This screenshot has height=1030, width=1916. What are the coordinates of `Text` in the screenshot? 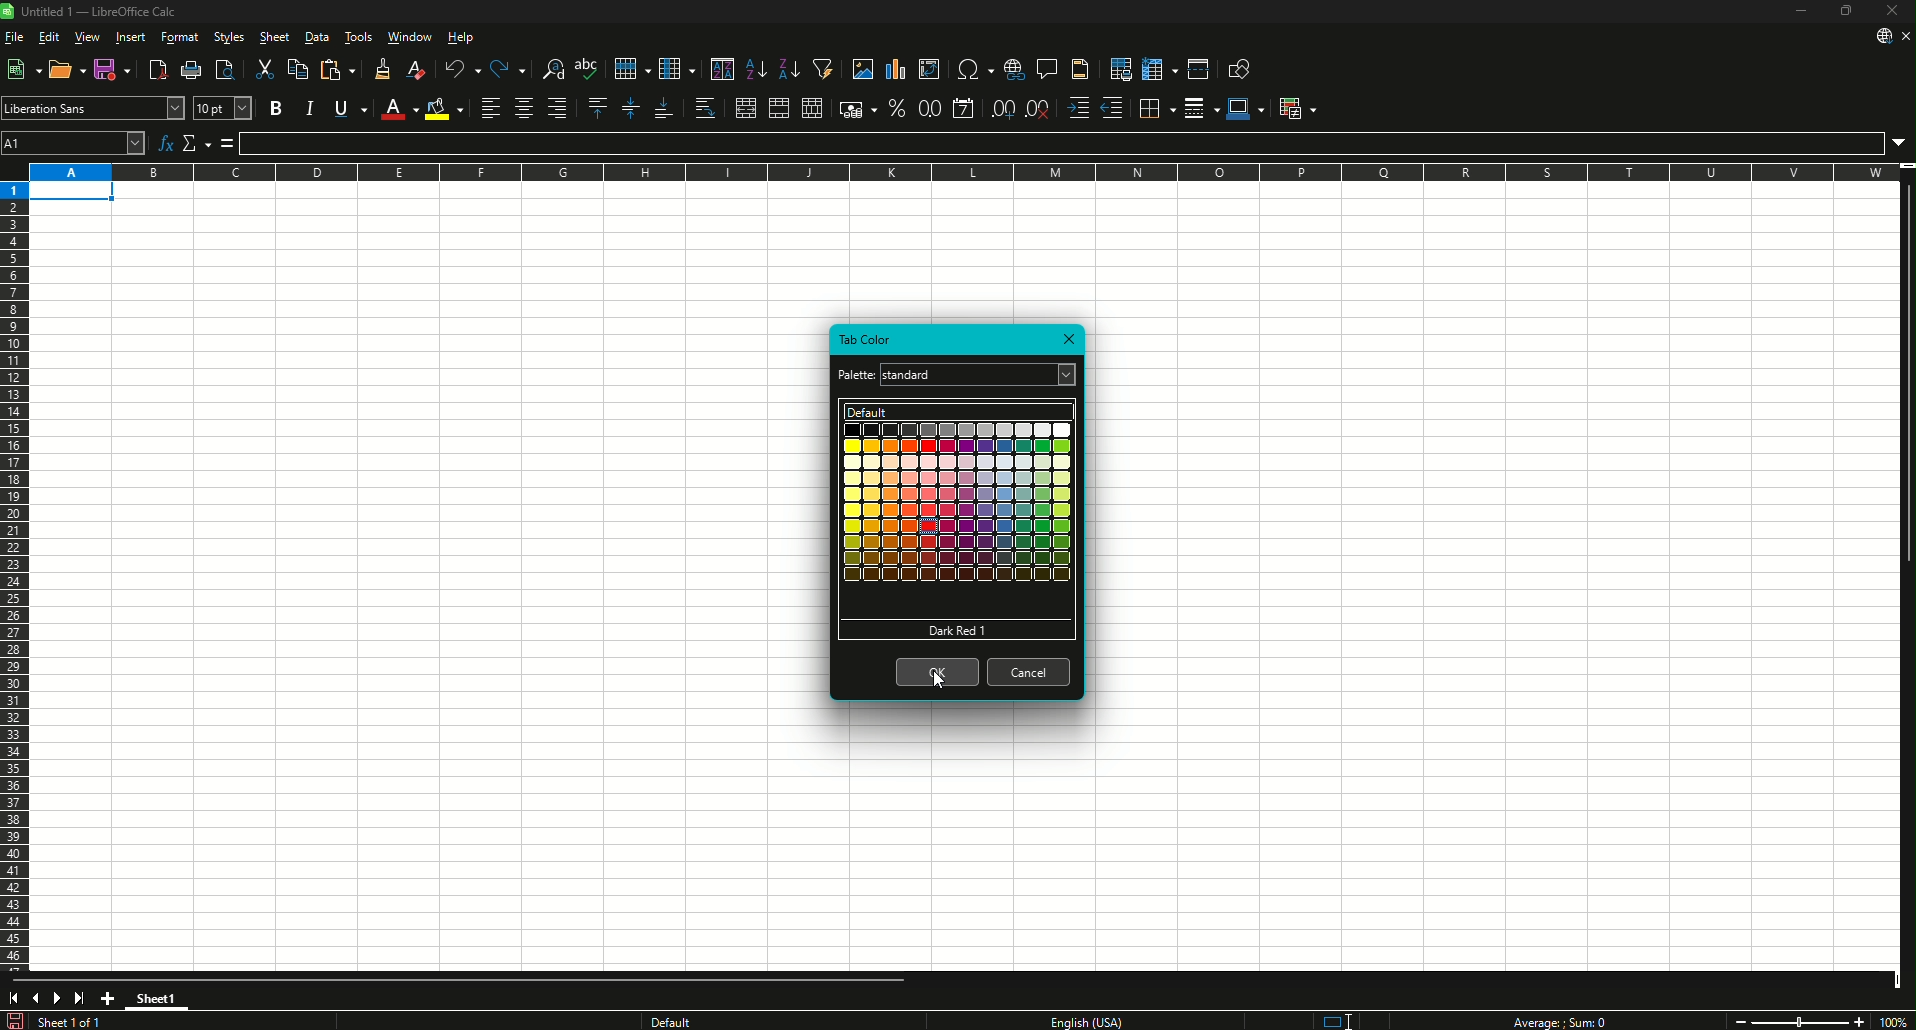 It's located at (1557, 1021).